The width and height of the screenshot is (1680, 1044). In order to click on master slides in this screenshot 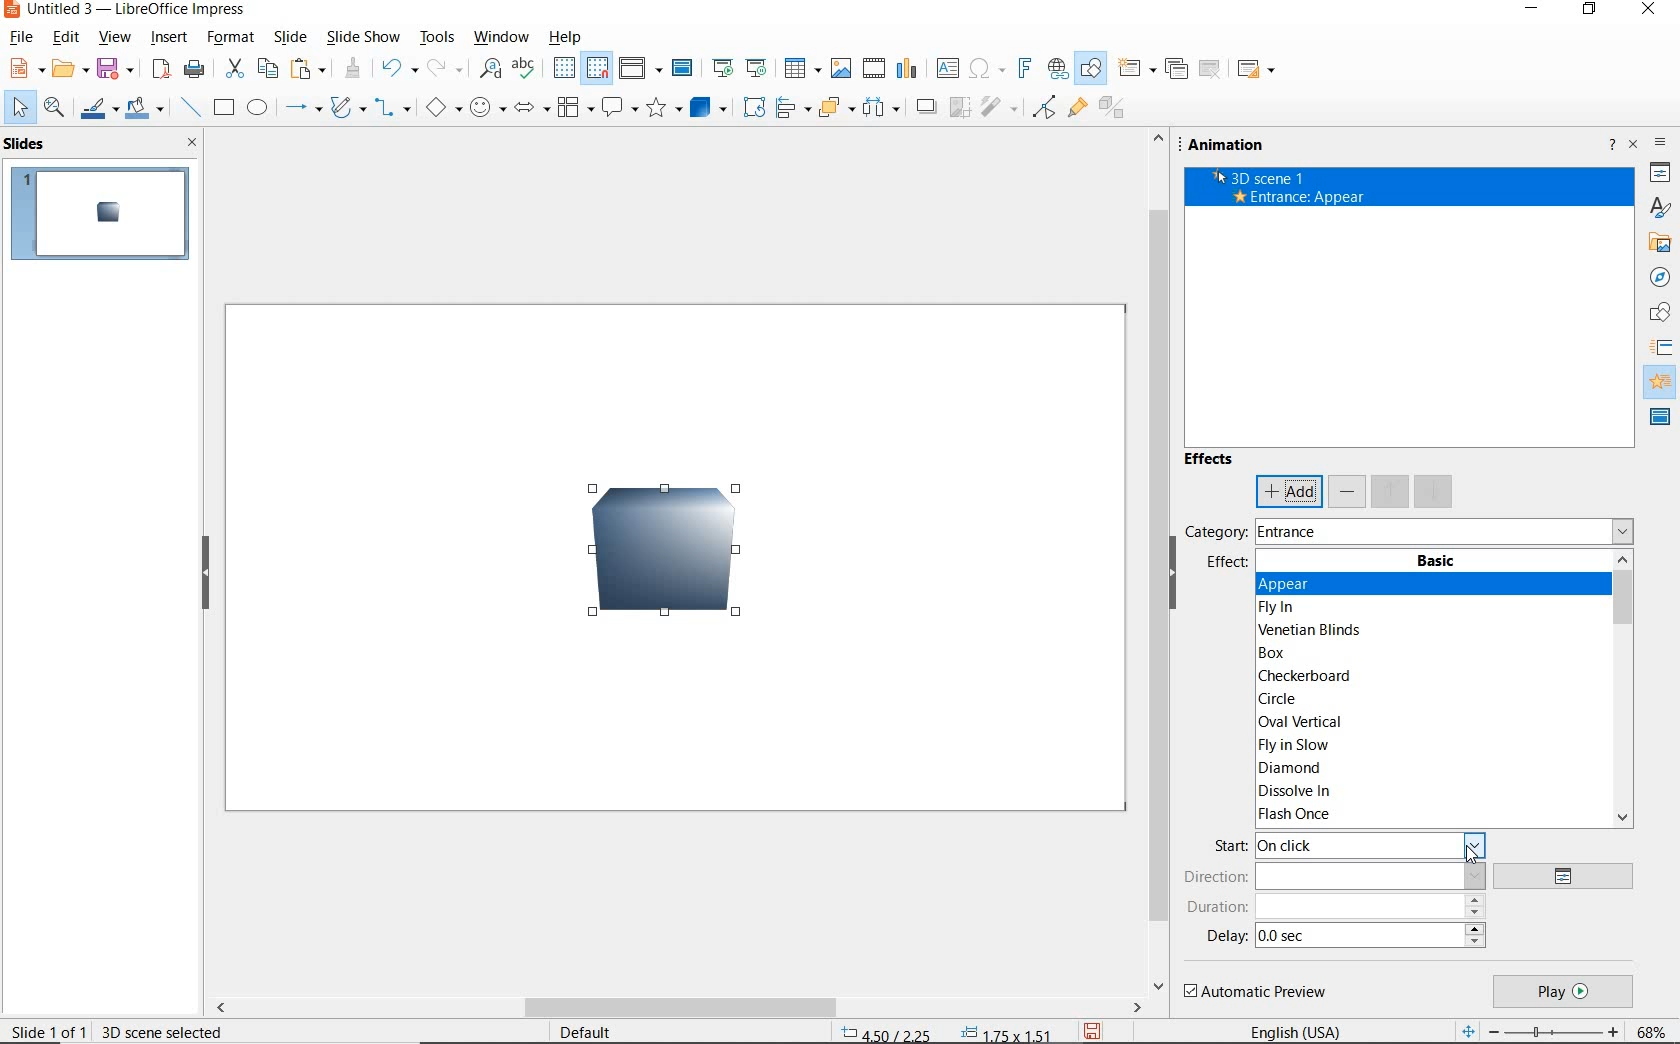, I will do `click(1661, 418)`.